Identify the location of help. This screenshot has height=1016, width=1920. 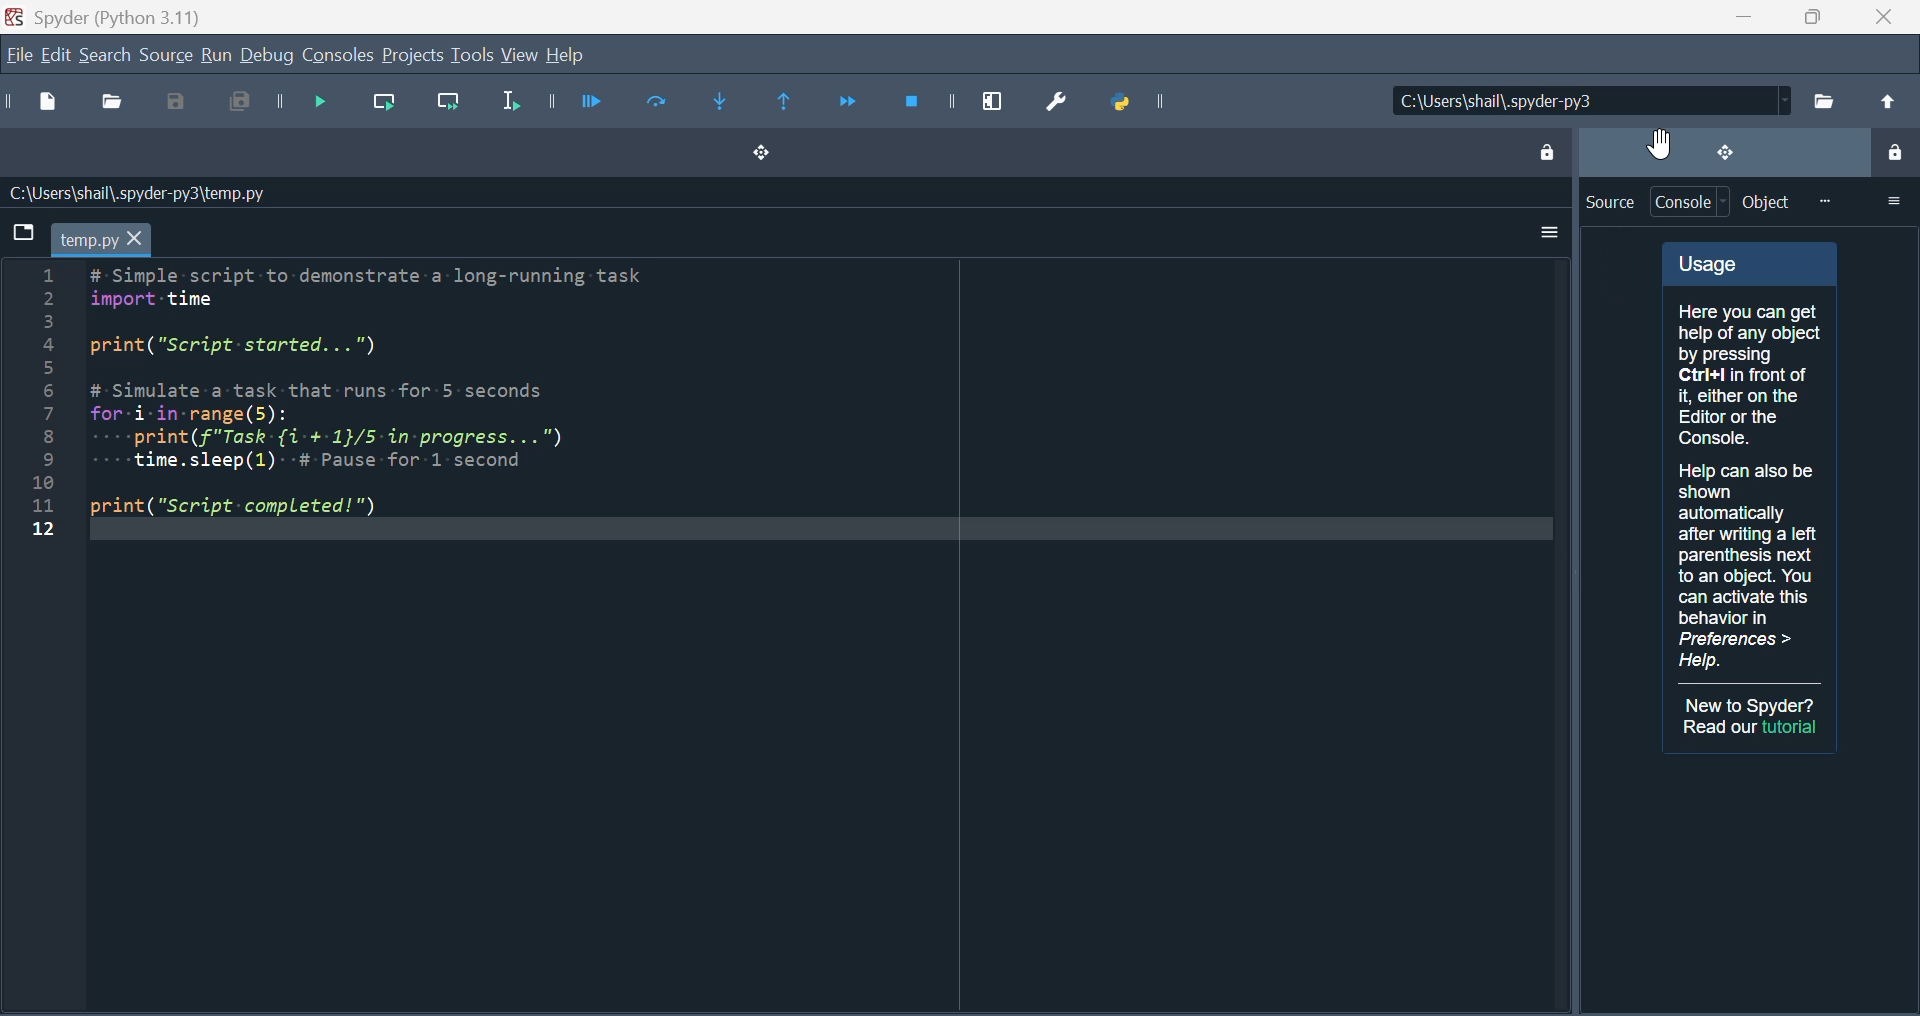
(565, 55).